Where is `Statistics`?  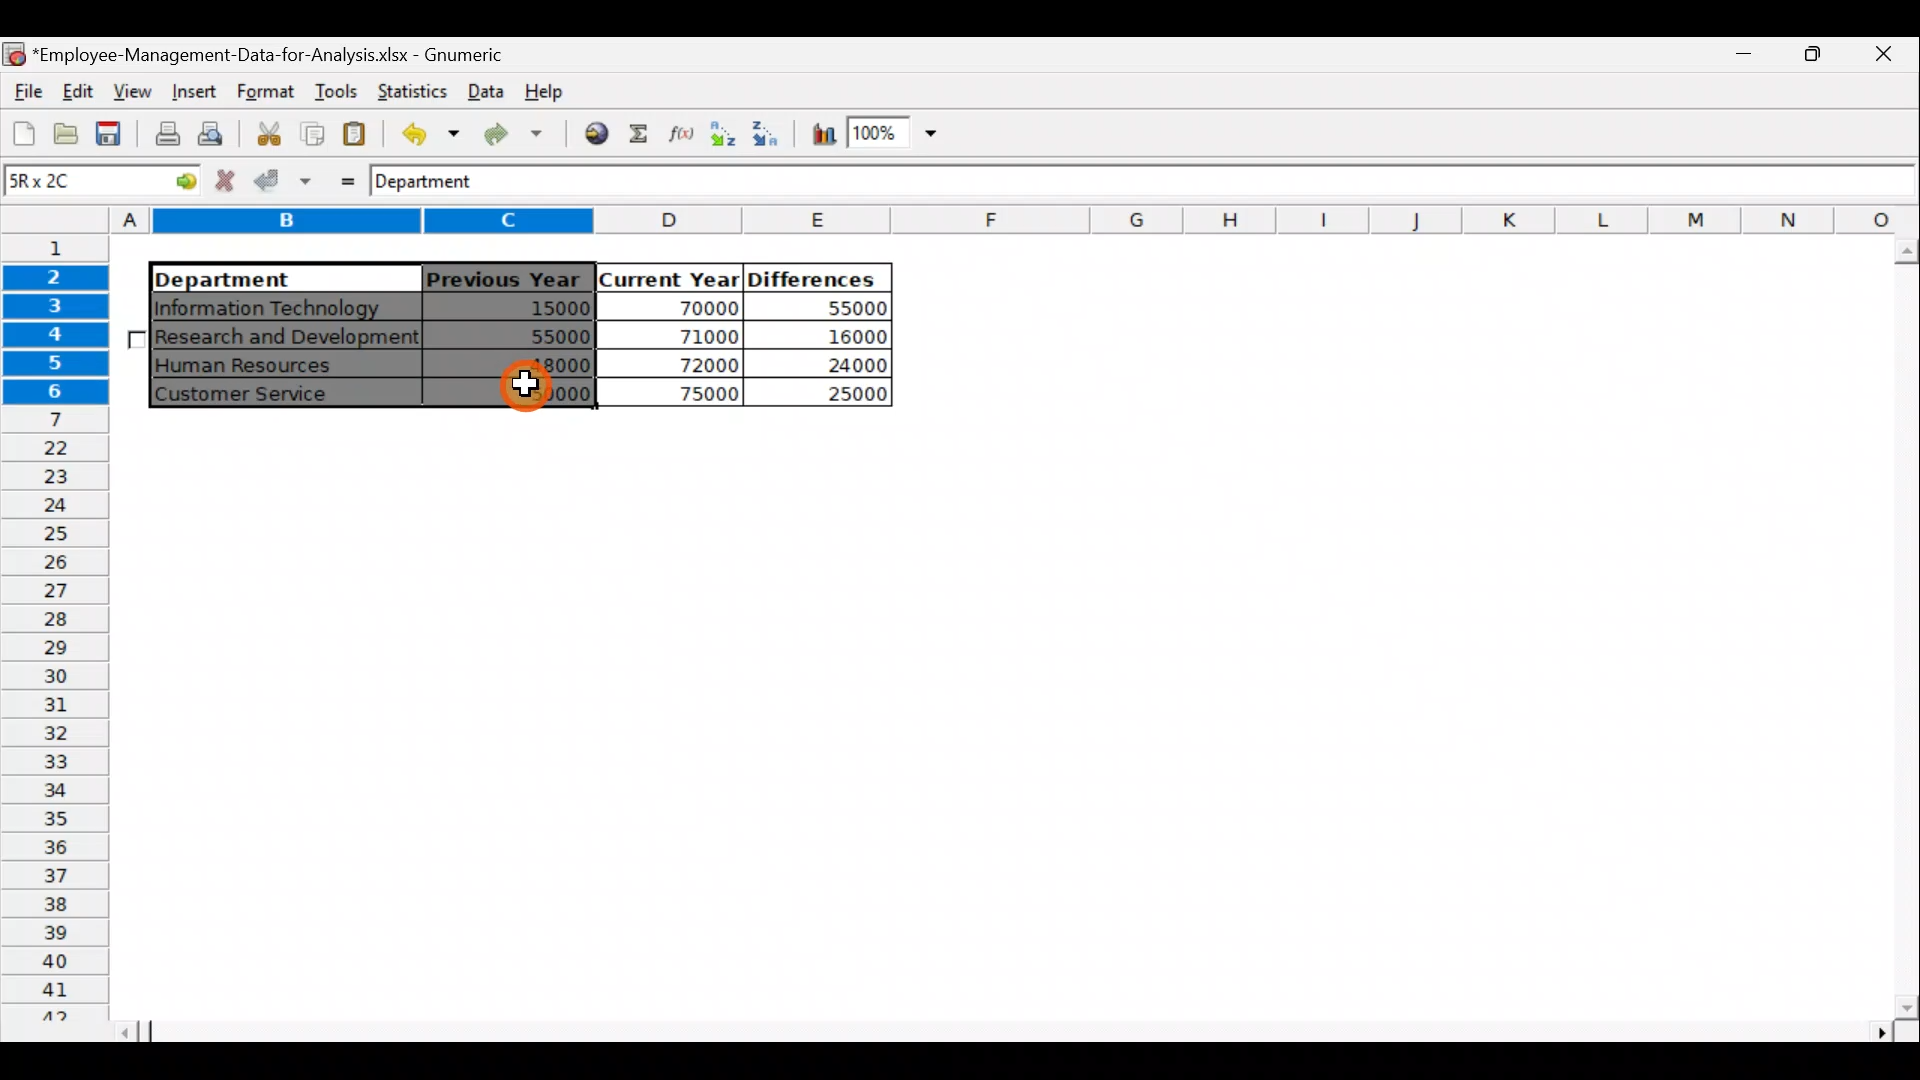
Statistics is located at coordinates (413, 90).